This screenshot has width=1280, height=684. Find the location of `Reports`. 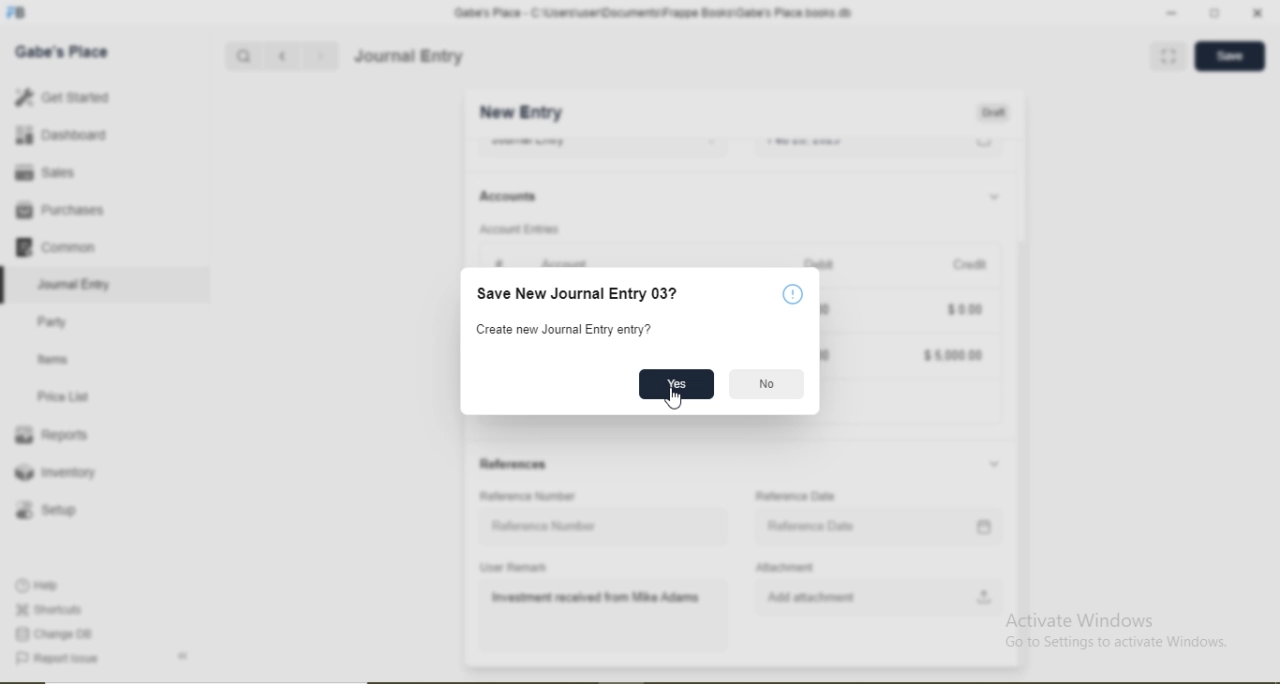

Reports is located at coordinates (51, 435).